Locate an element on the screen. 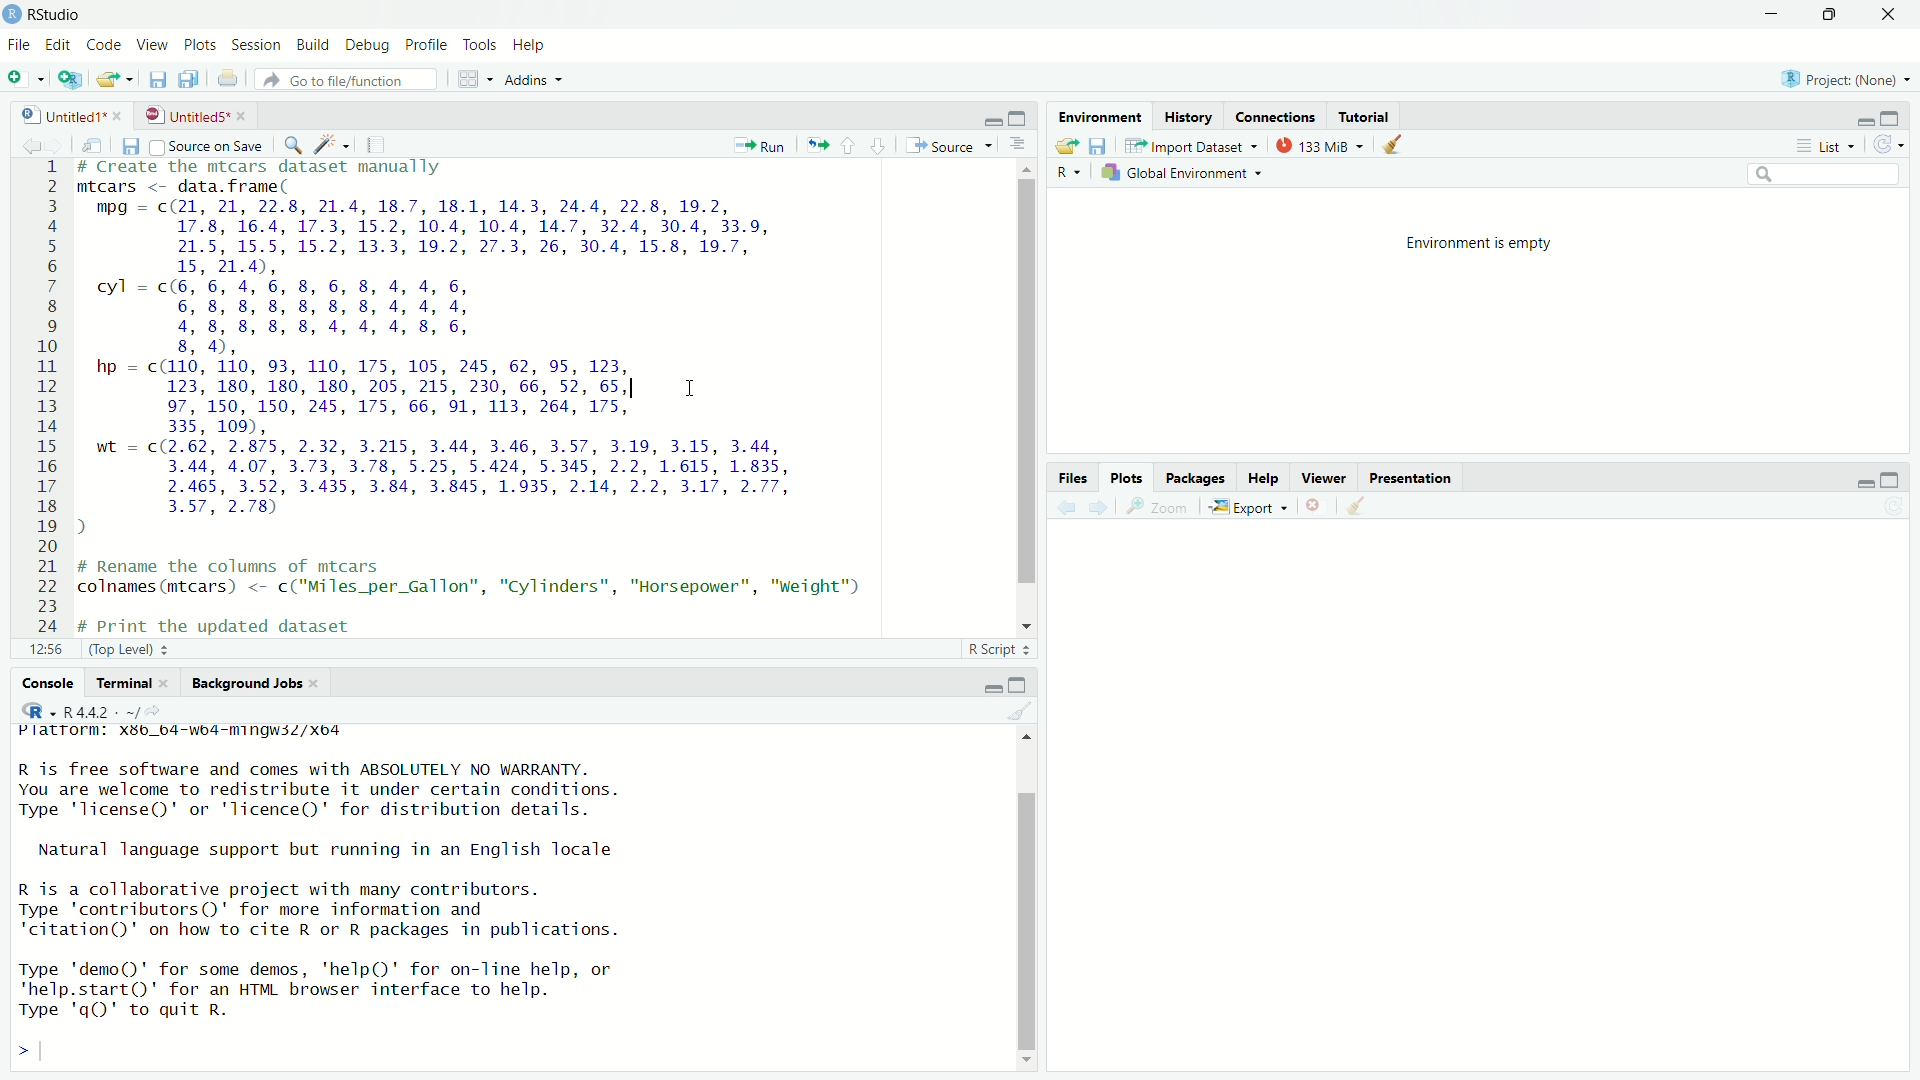  1 # Create the mtcars dataset manually

2 mtcars <- data.frame(

BE mpg = c(21, 21, 22.8, 21.4, 18.7, 18.1, 14.3, 24.4, 22.8, 19.2,

4 17.8, 16.4, 17.3, 15.2, 10.4, 10.4, 14.7, 32.4, 30.4, 33.9,
5 21.5, 15.5, 15.2, 13.3, 19.2, 27.3, 26, 30.4, 15.8, 19.7,

6 15, 21.4),

7 cyl = c(6, 6, 4, 6, 8, 6, 8, 4, 4, 6,

8 6, 8, 8, 8, 8, 8, 8, 4, 4, 4,

9 4,8,8,8,8,4,4,4,8,6,

10 8, 4),

11 hp = c(110, 110, 93, 110, 175, 105, 245, 62, 95, 123,

12 123, 180, 180, 180, 205, 215, 230, 66, 52, 65, I

13 97, 150, 150, 245, 175, 66, 91, 113, 264, 175,

14 335, 109),

15 wt = c(2.62, 2.875, 2.32, 3.215, 3.44, 3.46, 3.57, 3.19, 3.15, 3.44,
16 3.44, 4.07, 3.73, 3.78, 5.25, 5.424, 5.345, 2.2, 1.615, 1.835,
17 2.465, 3.52, 3.435, 3.84, 3.845, 1.935, 2.14, 2.2, 3.17, 2.77,
18 3.57, 2.78)

19 )

20

21 # Rename the columns of mtcars

22 colnames(mtcars) <- c("Miles_per_Gallon", "Cylinders", "Horsepower", "weight")
23

TIE ER Py, is located at coordinates (490, 394).